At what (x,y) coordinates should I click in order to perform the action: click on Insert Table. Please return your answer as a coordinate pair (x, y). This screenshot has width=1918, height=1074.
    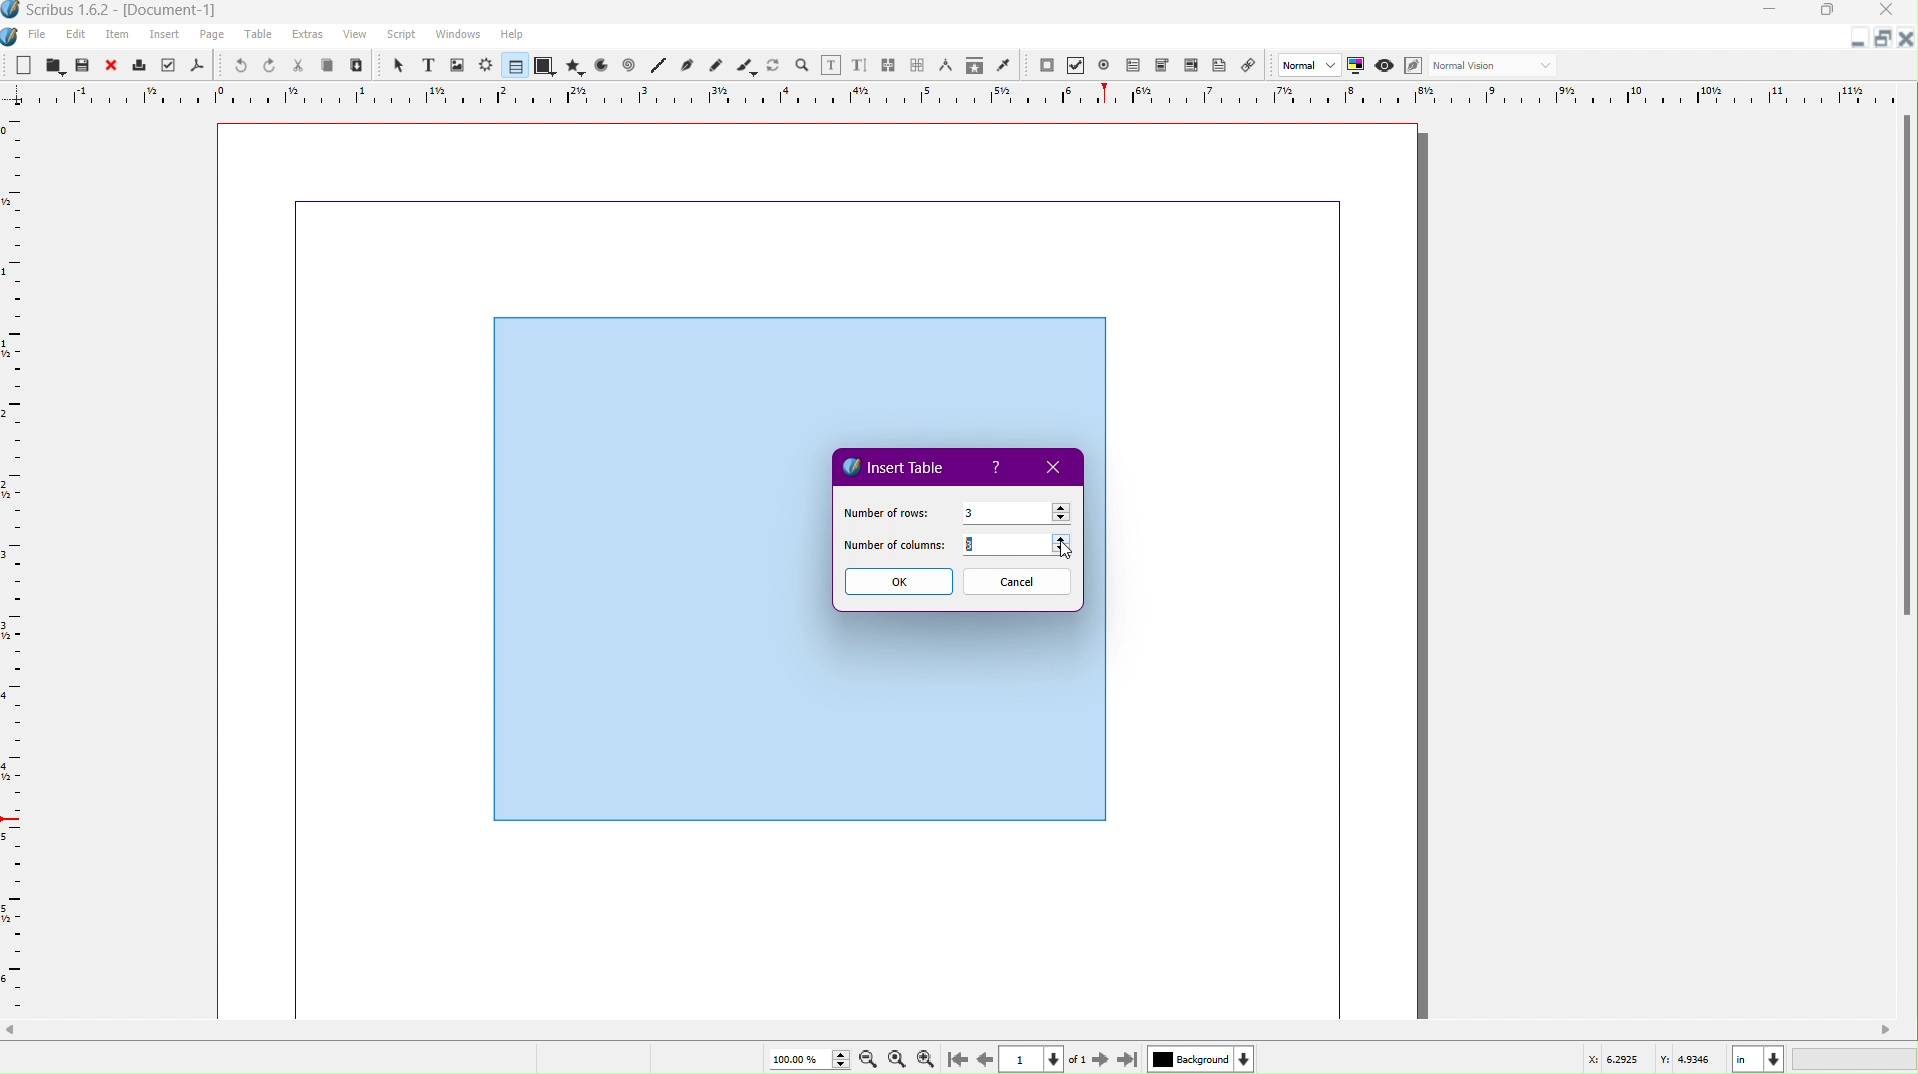
    Looking at the image, I should click on (896, 465).